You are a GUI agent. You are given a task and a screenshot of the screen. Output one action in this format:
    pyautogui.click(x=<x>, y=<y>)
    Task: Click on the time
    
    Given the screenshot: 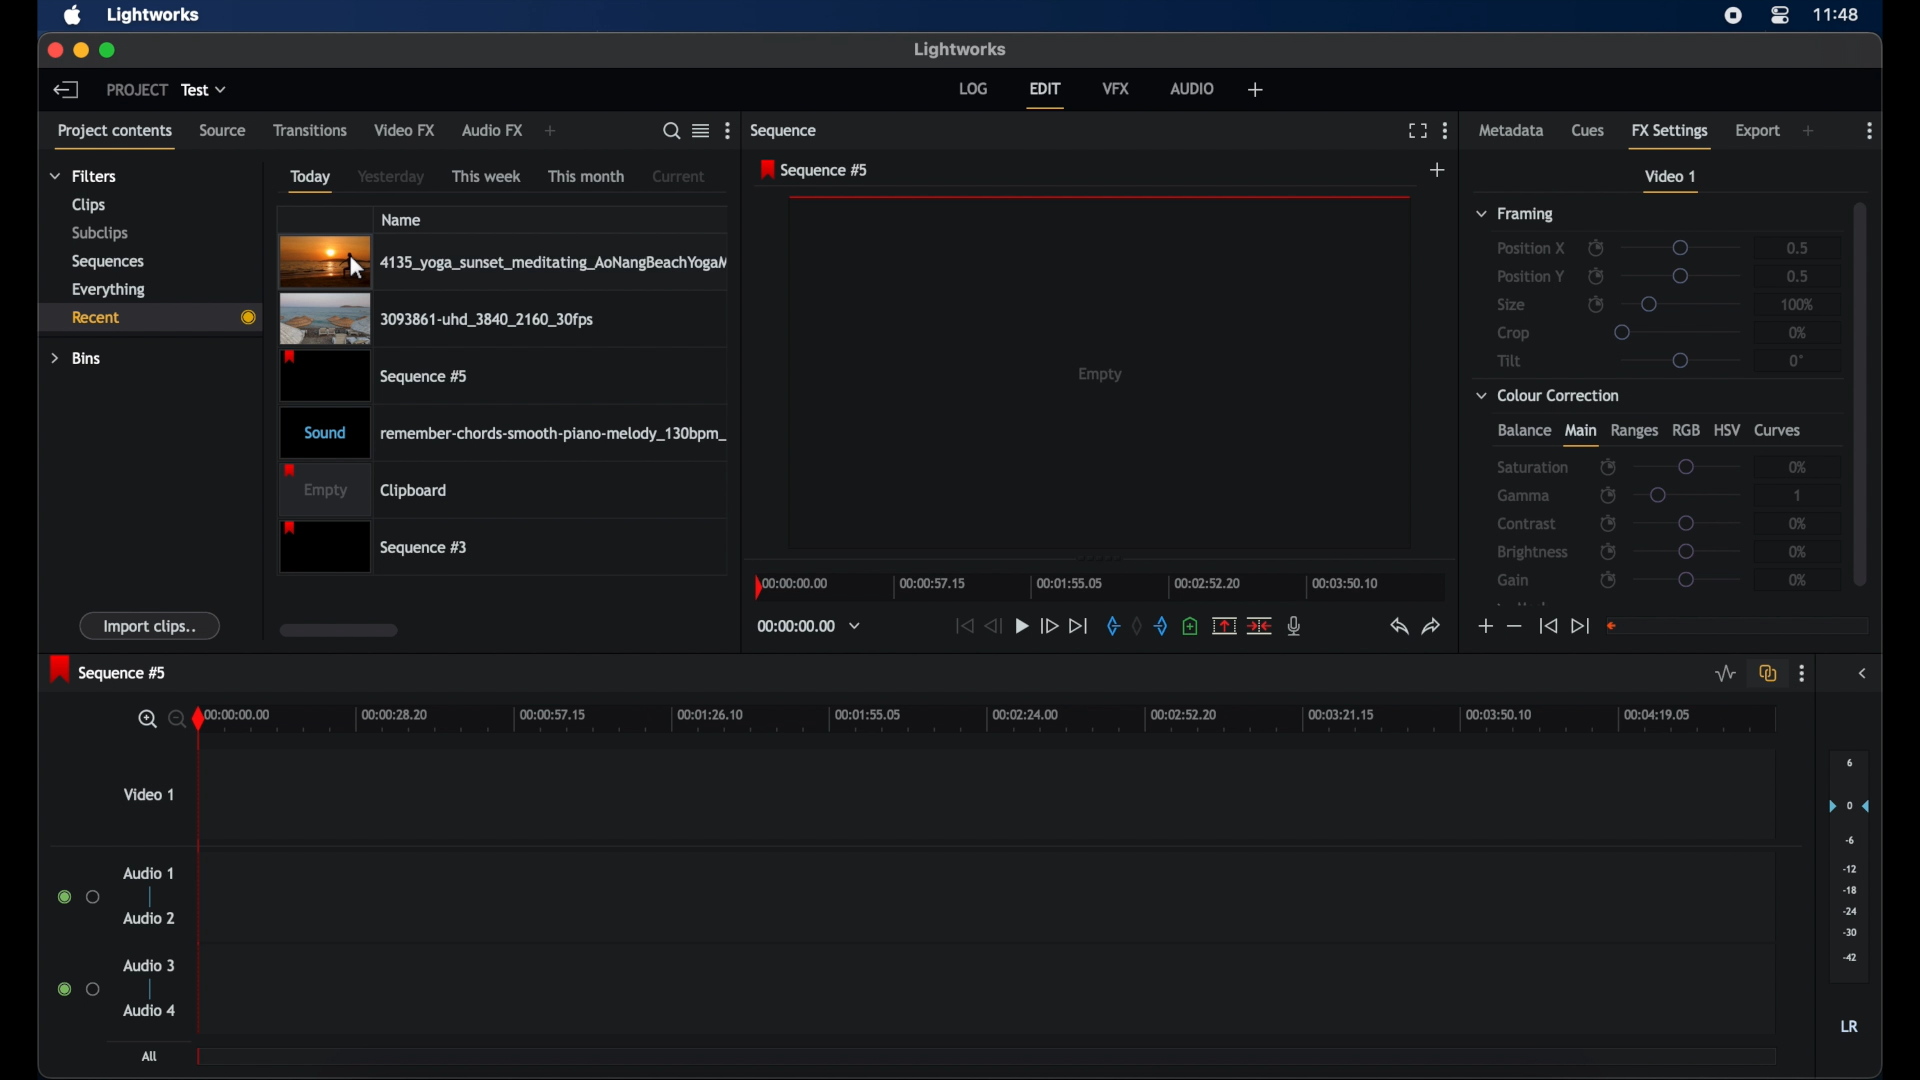 What is the action you would take?
    pyautogui.click(x=1838, y=13)
    